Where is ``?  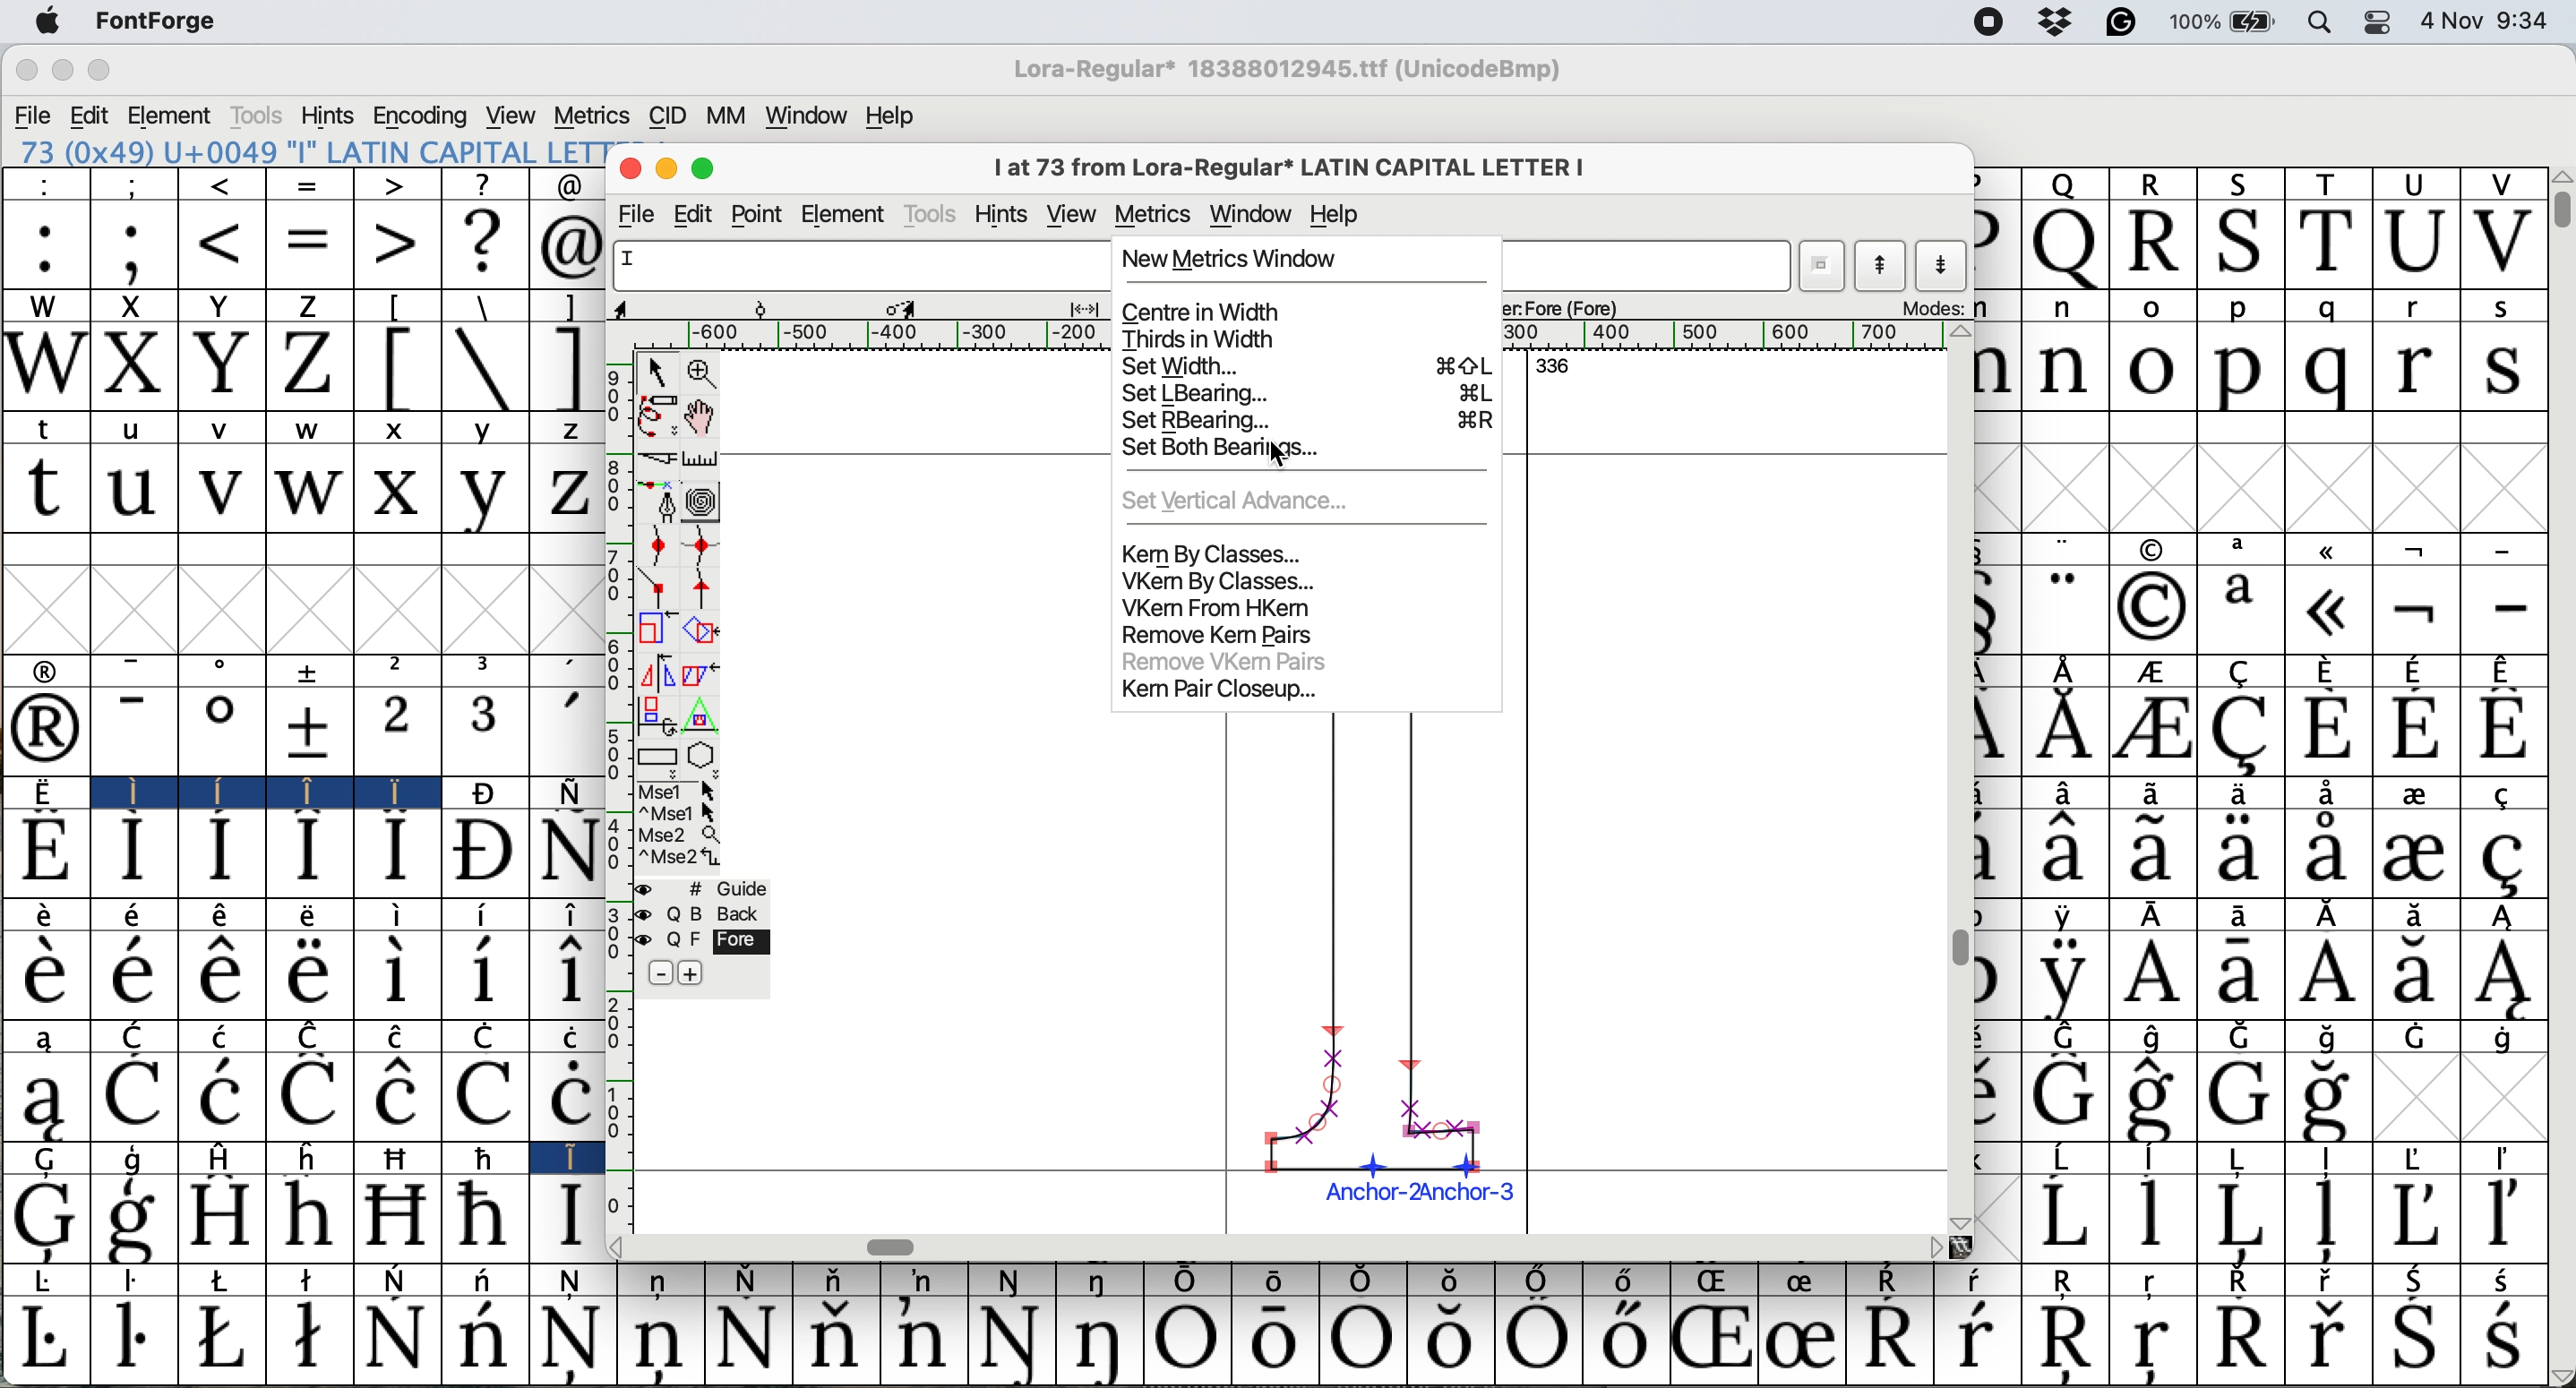
 is located at coordinates (1551, 367).